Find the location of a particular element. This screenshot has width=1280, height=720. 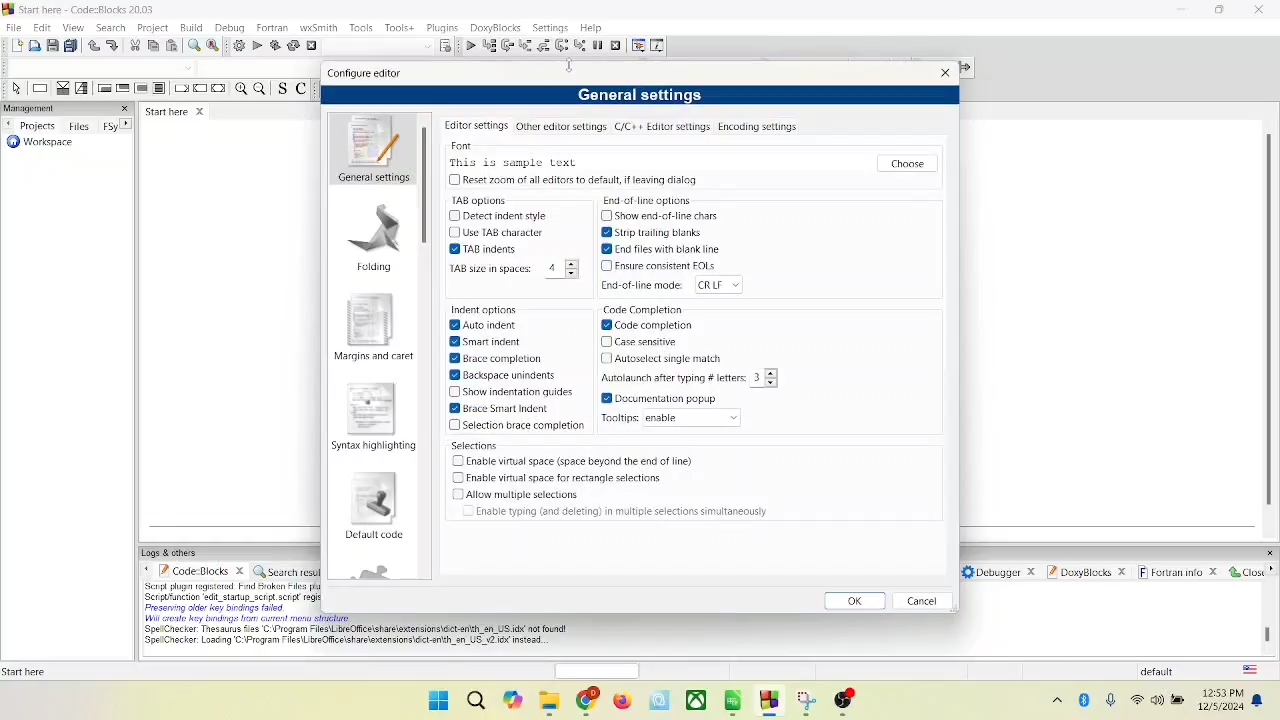

open is located at coordinates (33, 45).